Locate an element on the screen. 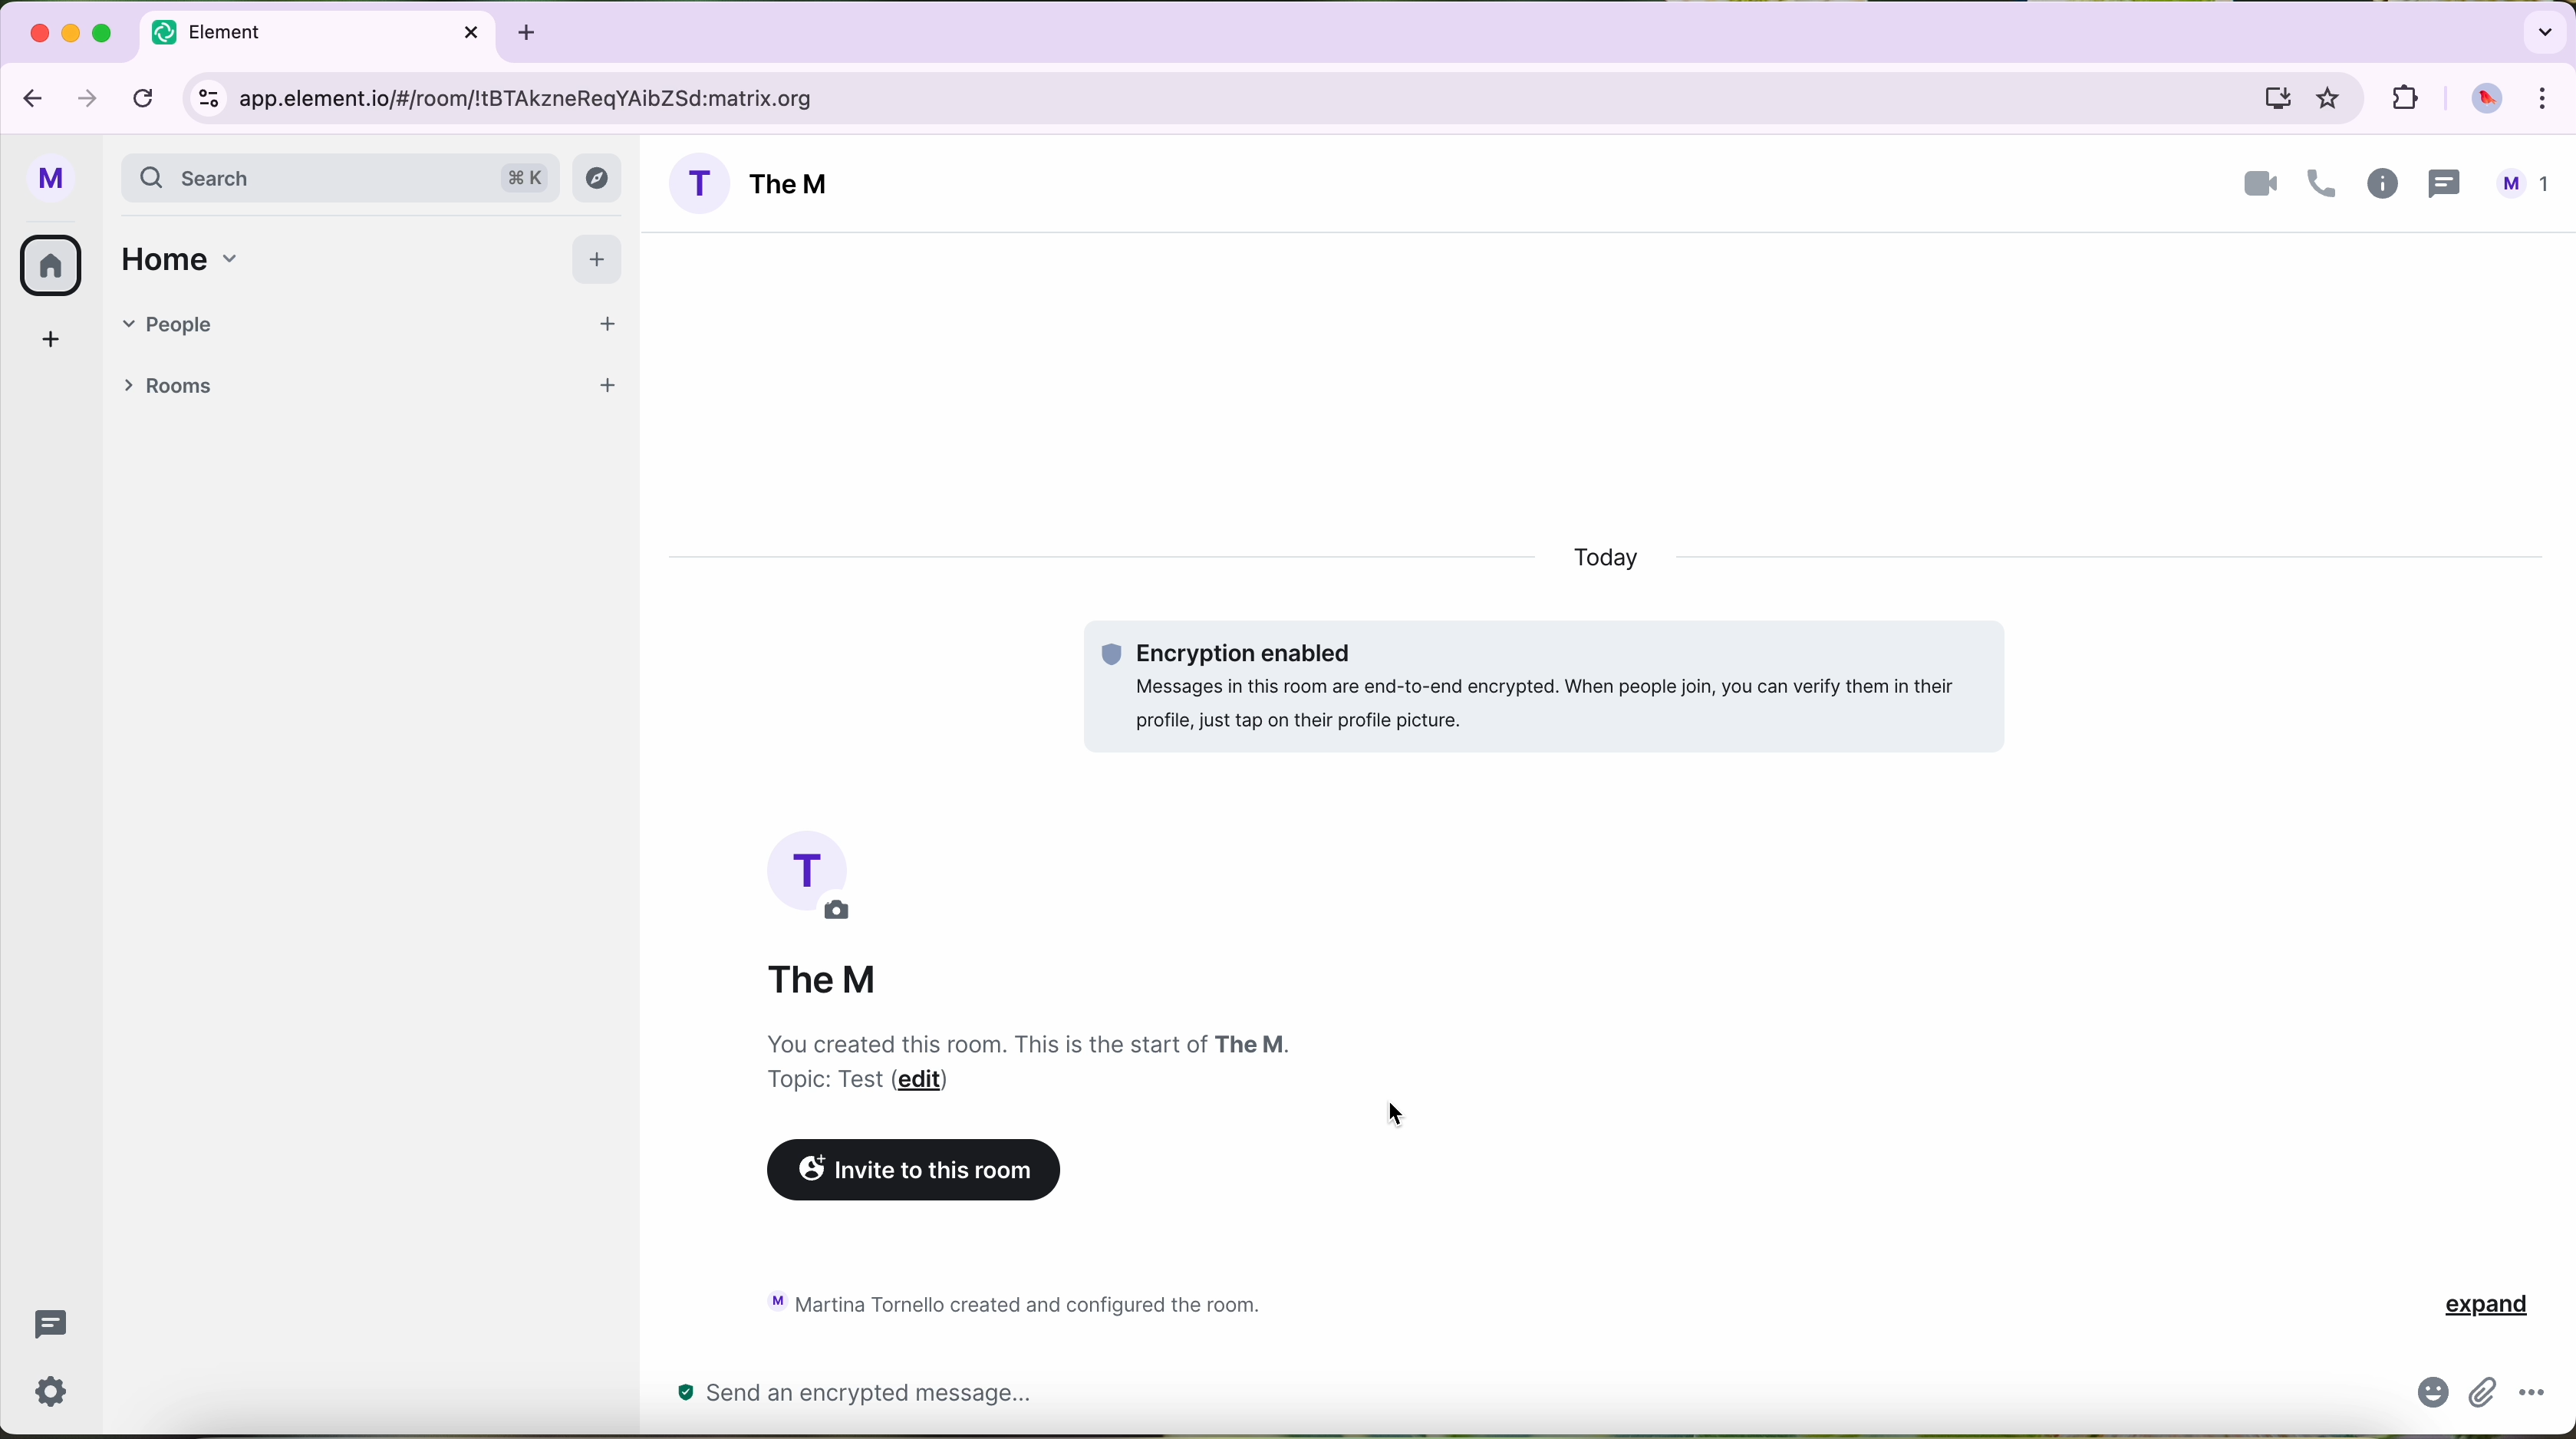  cursor is located at coordinates (1401, 1115).